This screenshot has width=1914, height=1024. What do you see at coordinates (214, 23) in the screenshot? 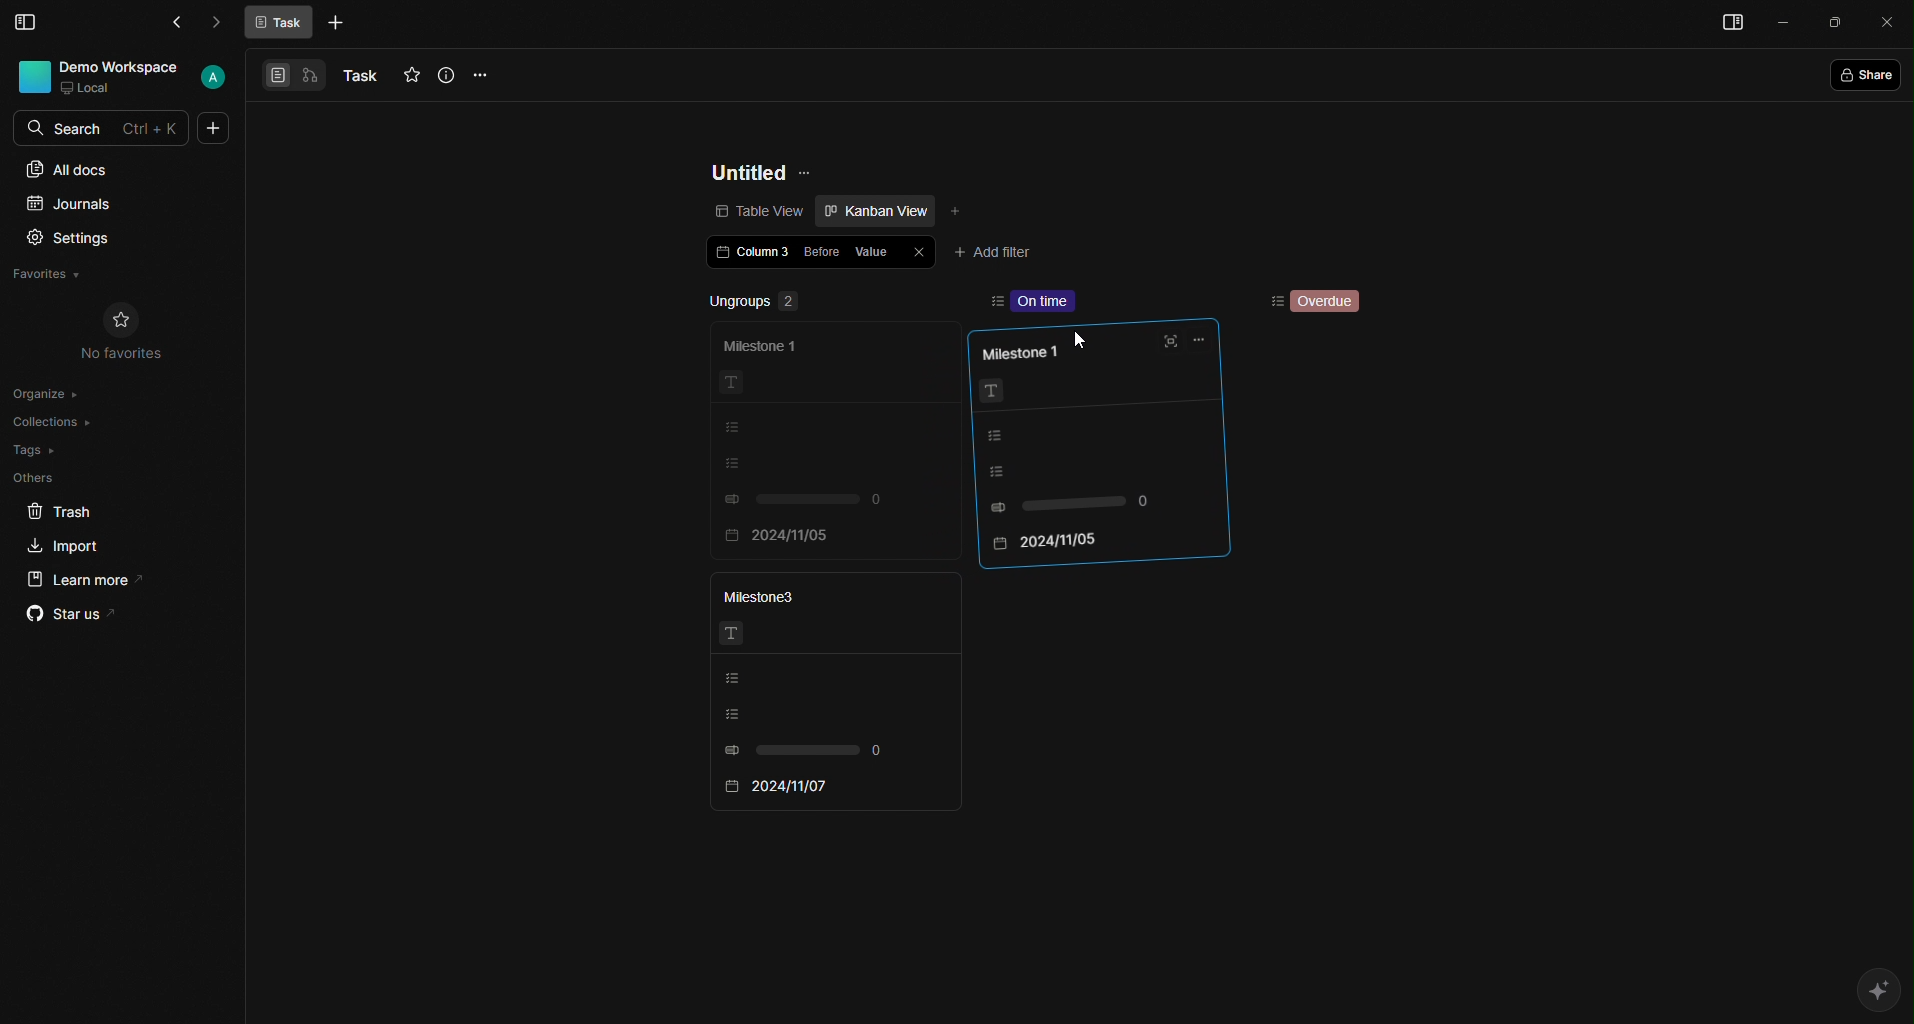
I see `Forward` at bounding box center [214, 23].